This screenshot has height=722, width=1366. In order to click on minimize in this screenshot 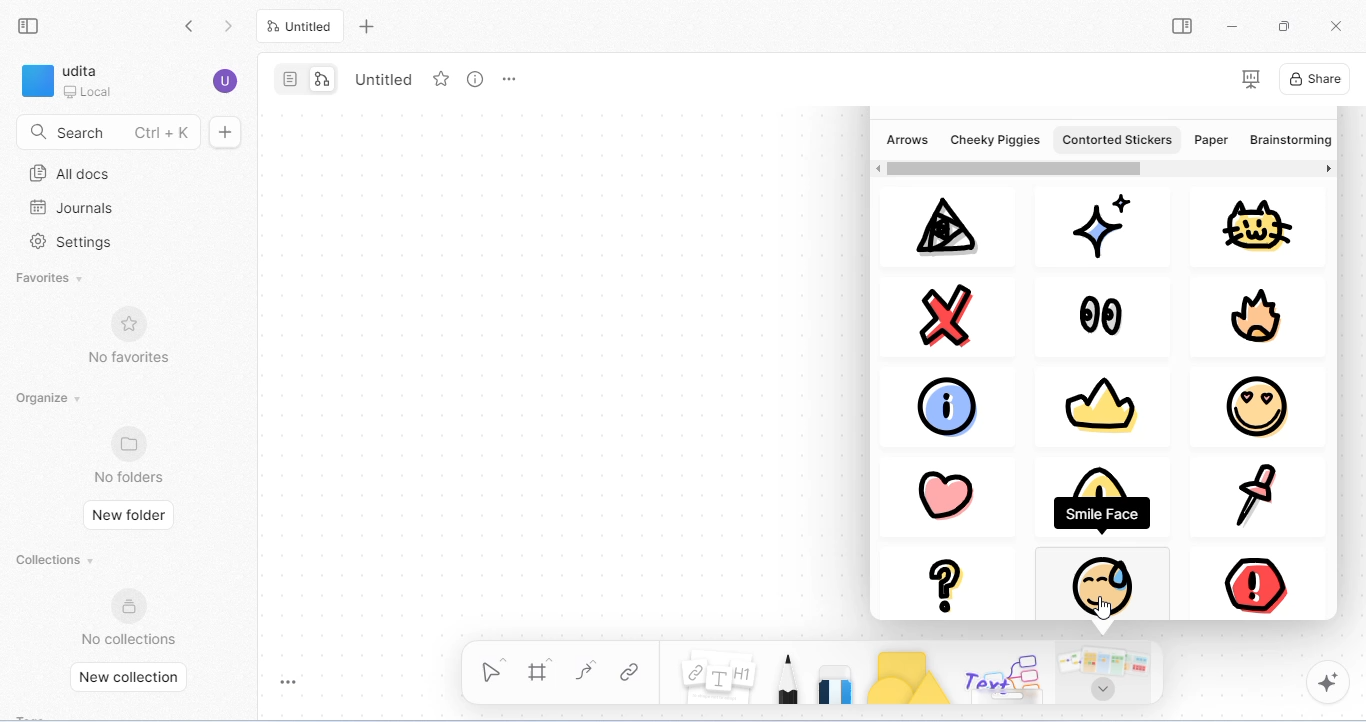, I will do `click(1229, 24)`.